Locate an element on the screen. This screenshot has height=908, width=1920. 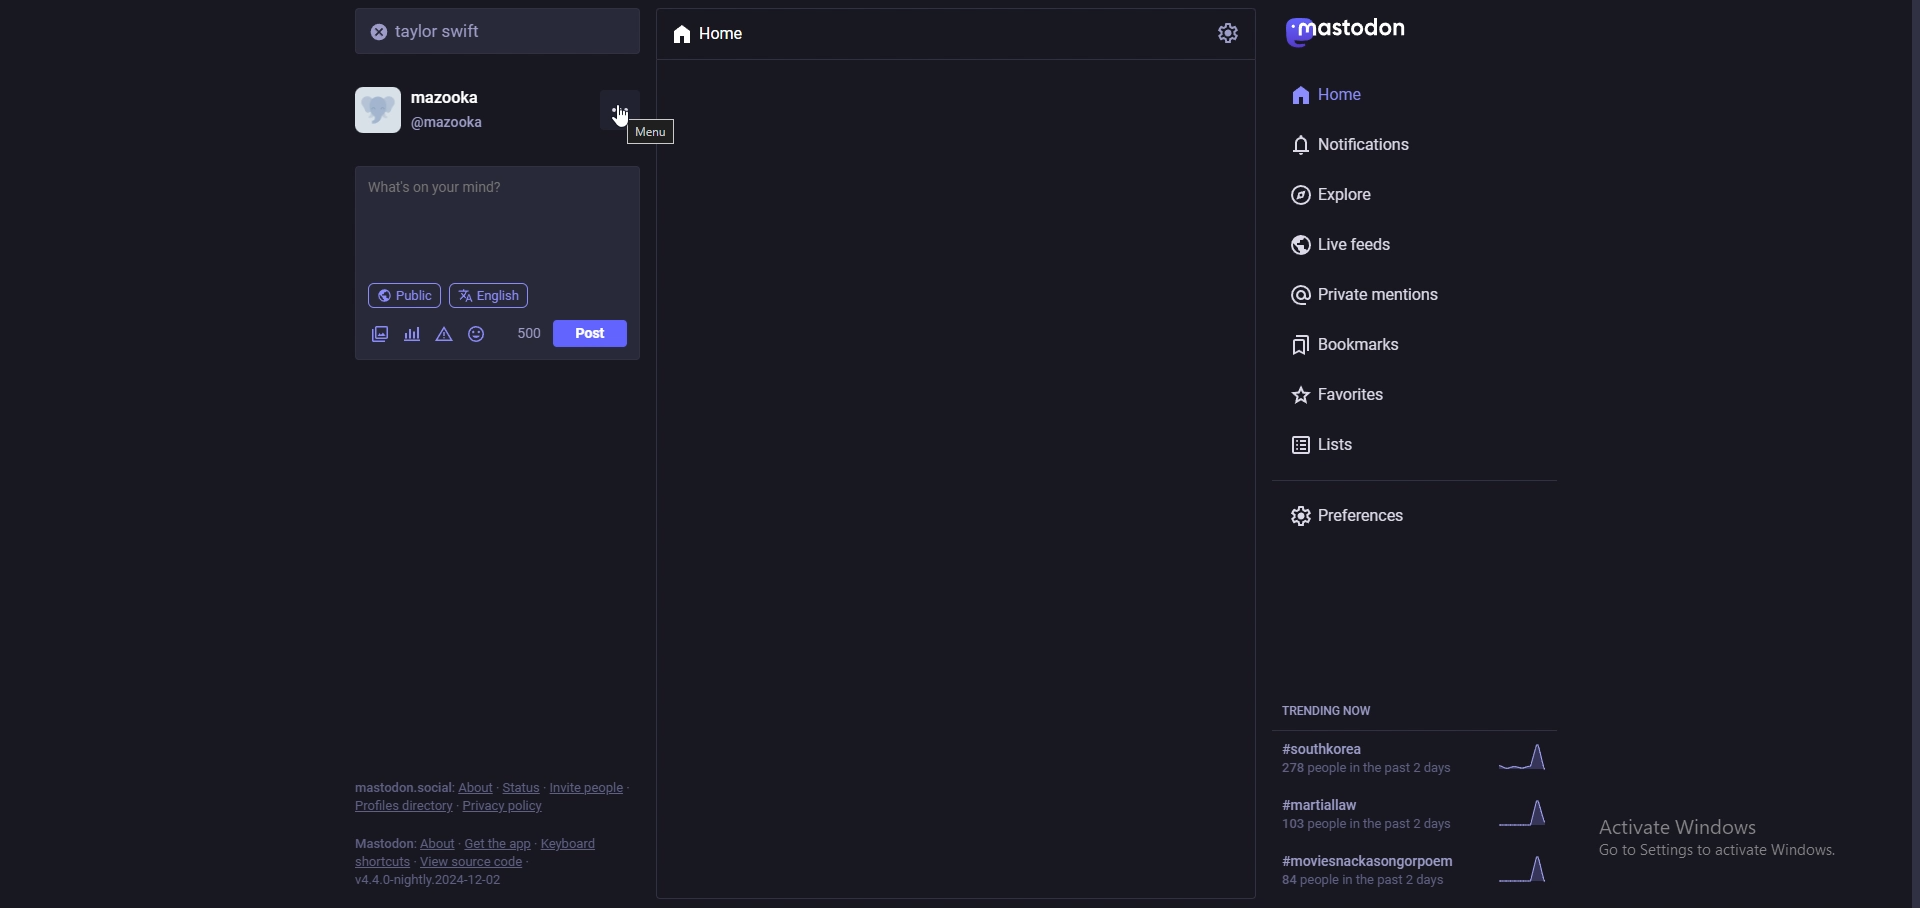
get the app is located at coordinates (496, 843).